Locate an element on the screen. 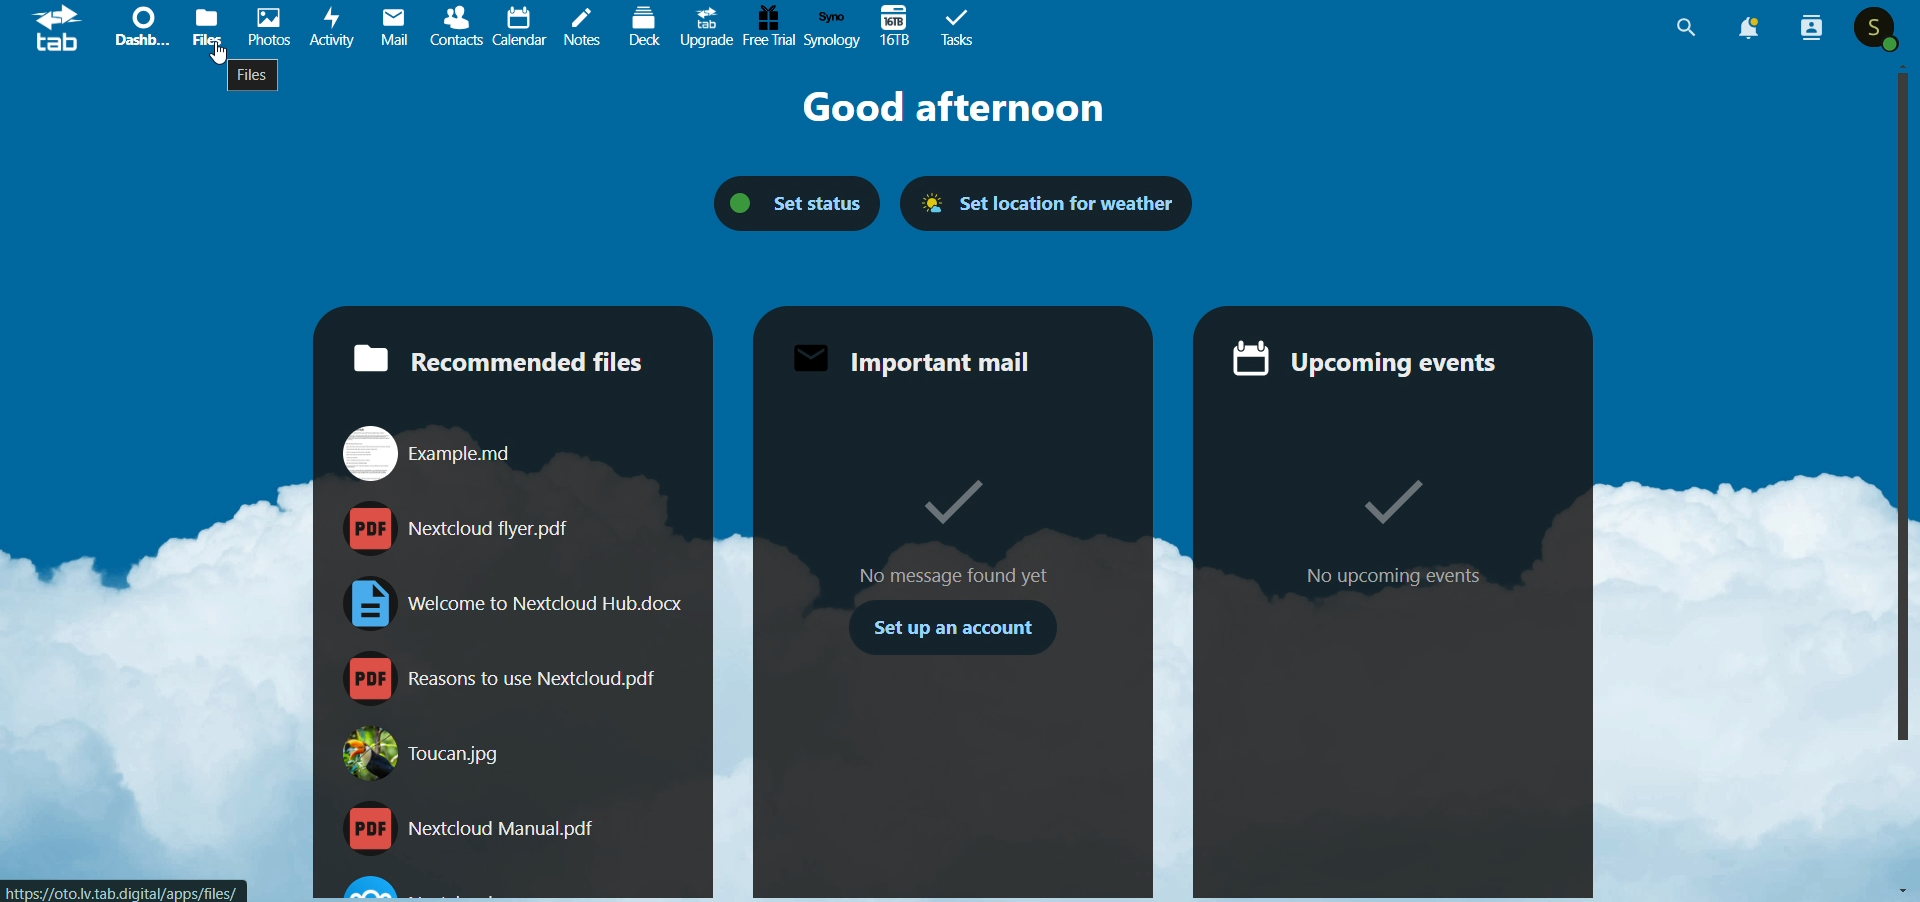 This screenshot has width=1920, height=902. scroll bar is located at coordinates (1895, 407).